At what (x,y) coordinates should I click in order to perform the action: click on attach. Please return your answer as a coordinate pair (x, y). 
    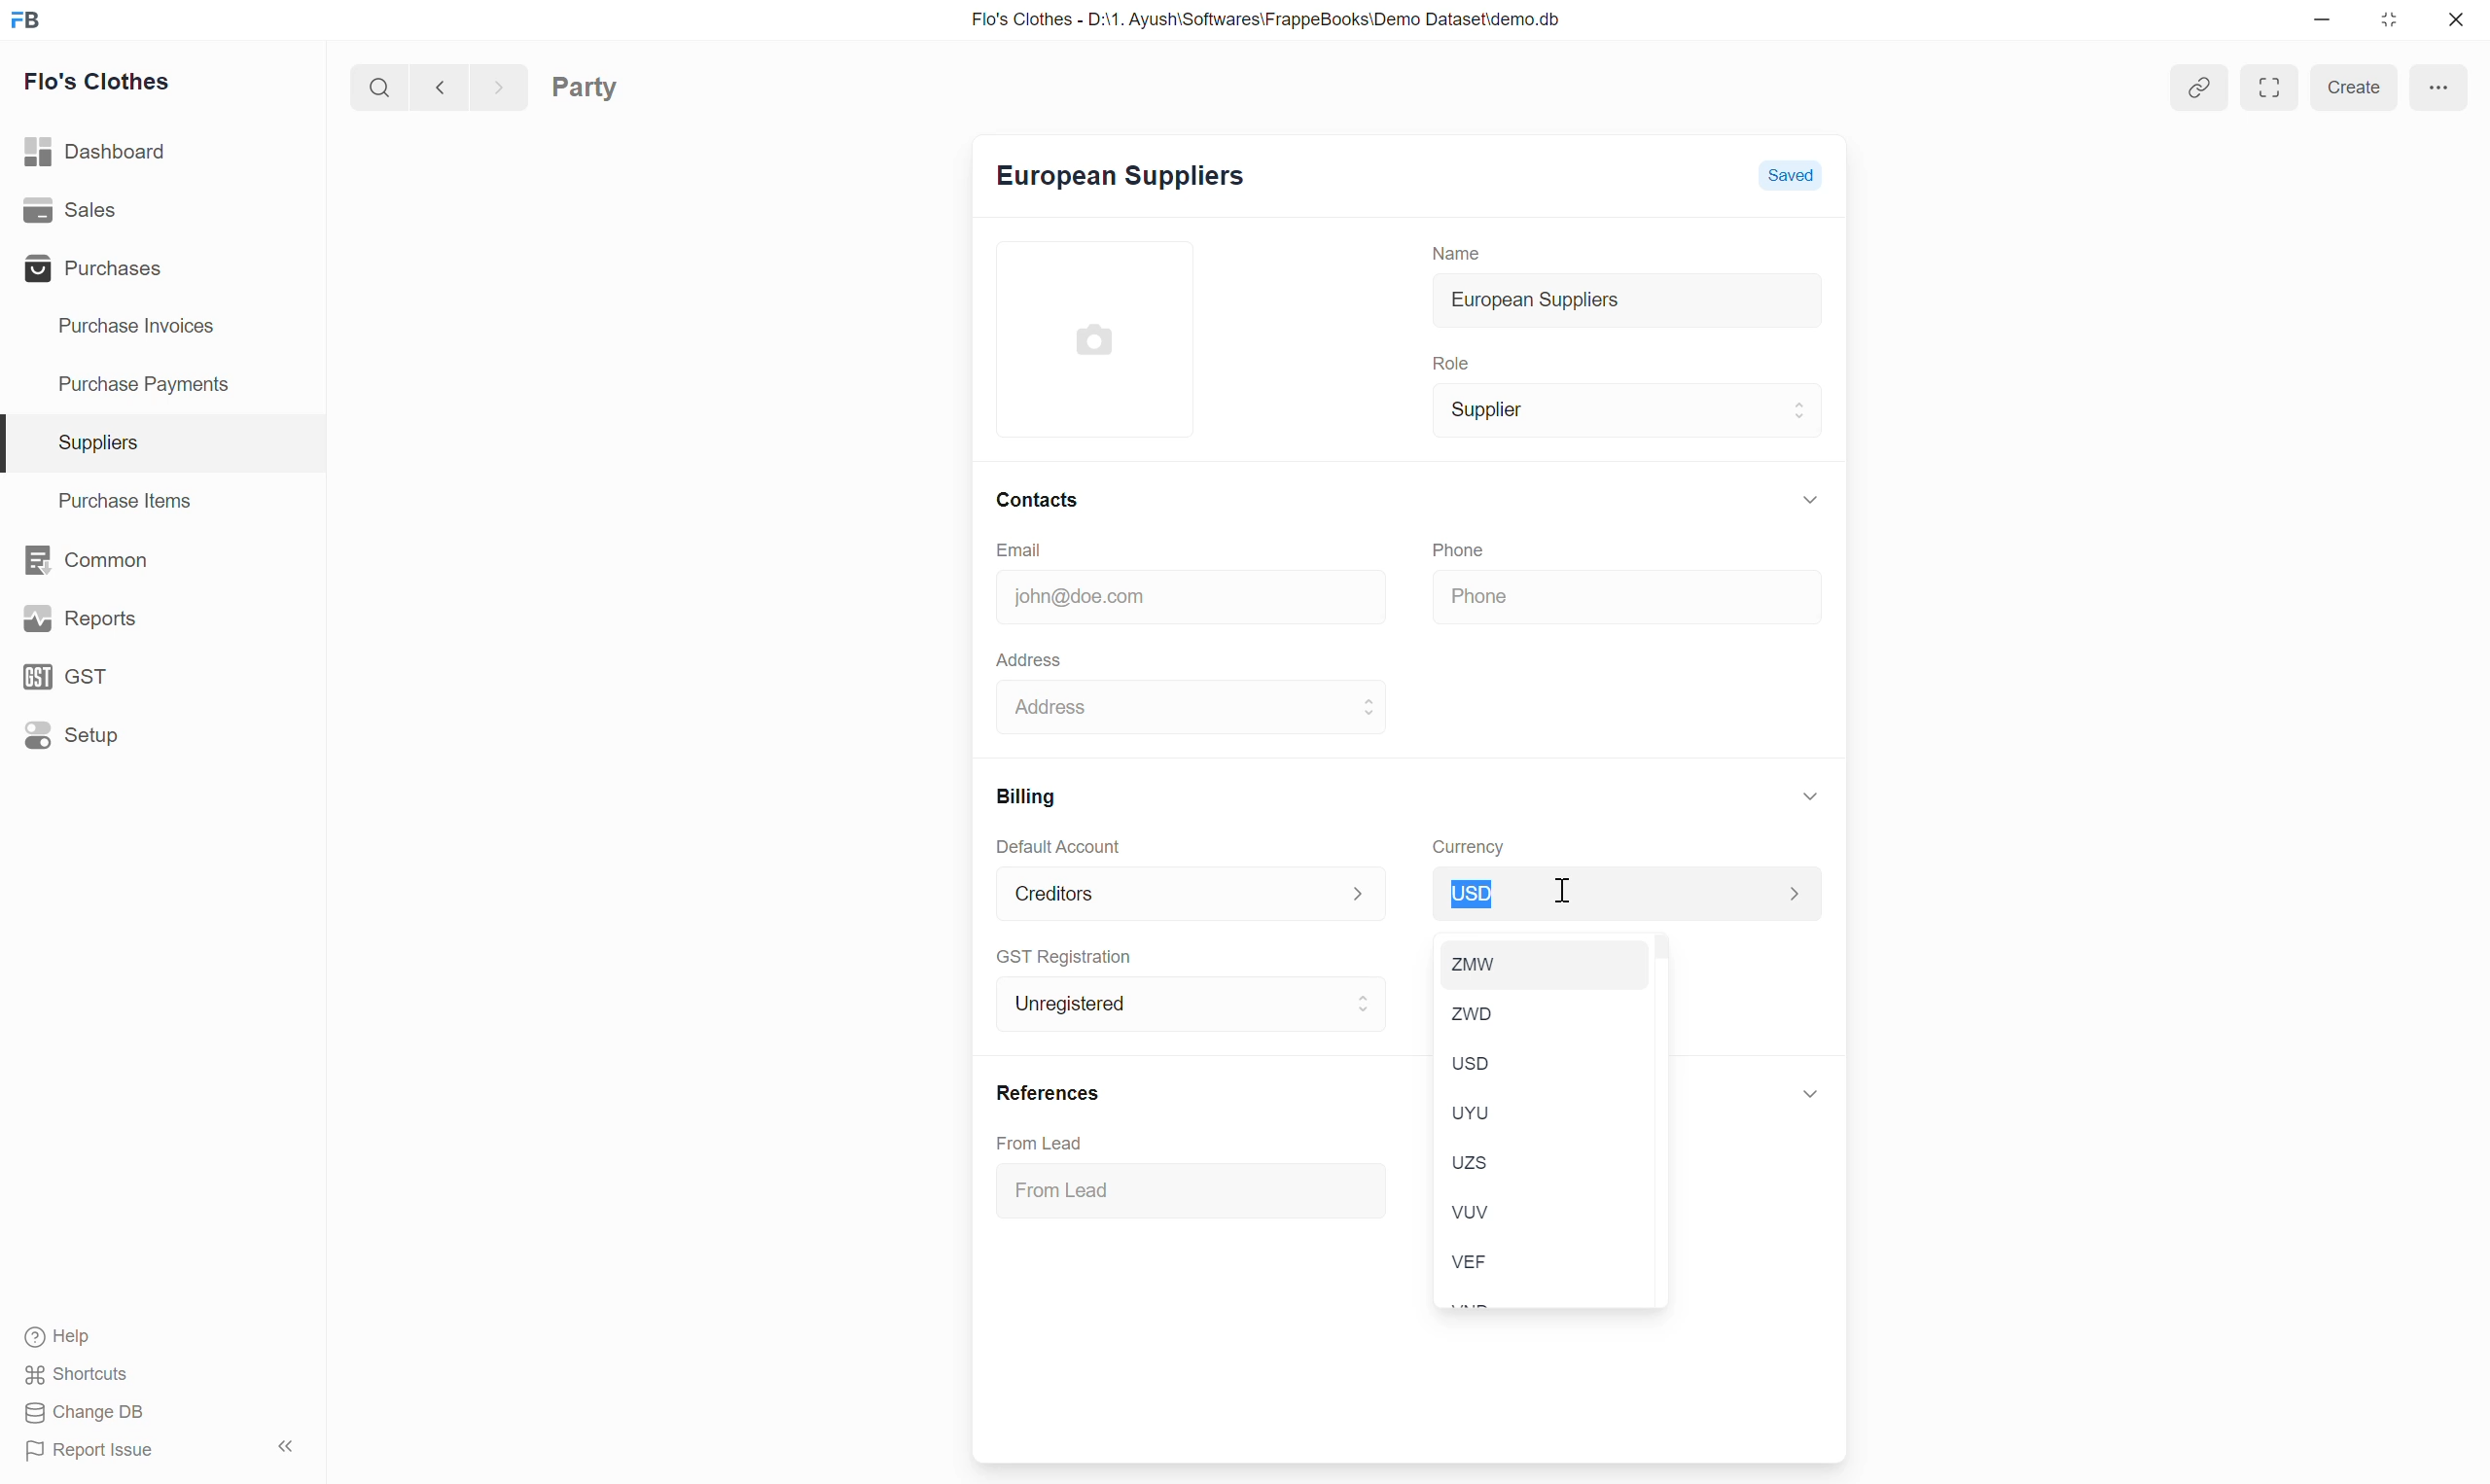
    Looking at the image, I should click on (2201, 85).